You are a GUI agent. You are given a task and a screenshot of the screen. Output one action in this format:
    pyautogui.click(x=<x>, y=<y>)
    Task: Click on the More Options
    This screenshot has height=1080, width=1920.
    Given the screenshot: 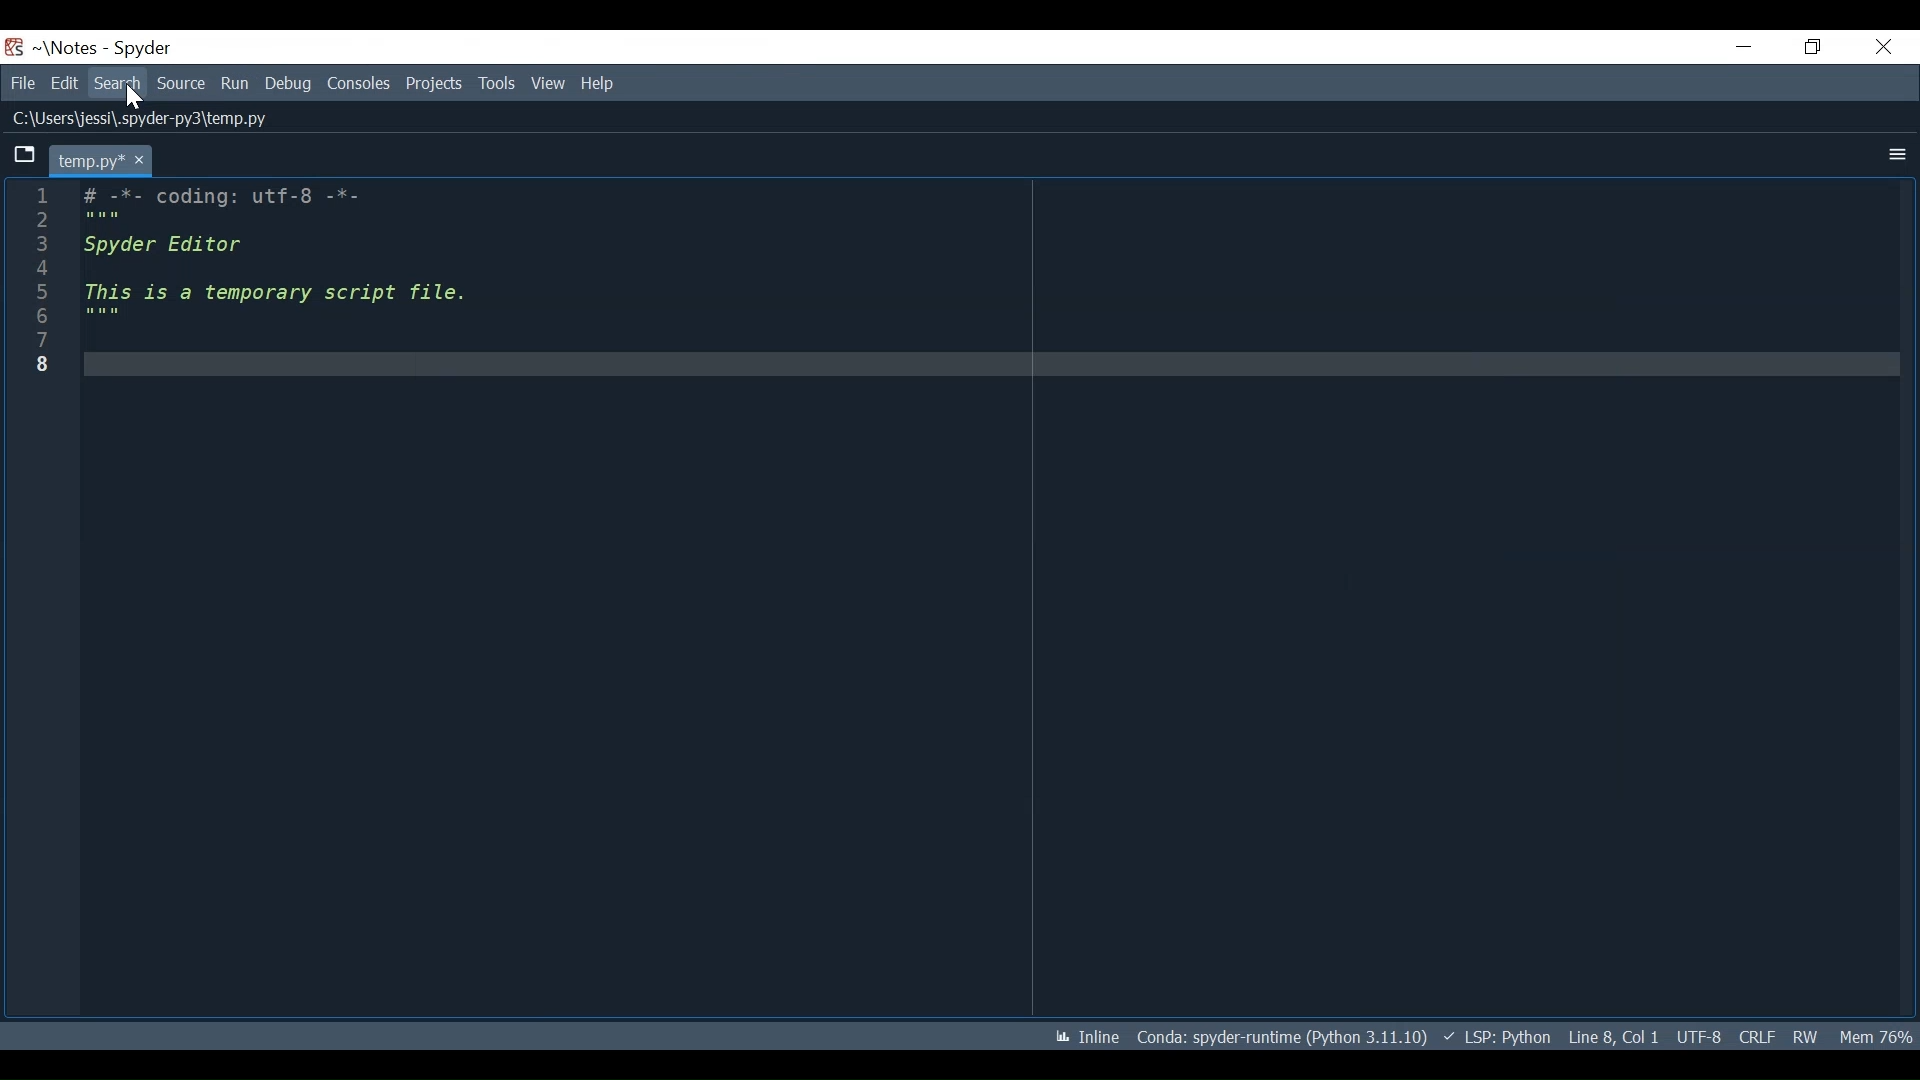 What is the action you would take?
    pyautogui.click(x=1896, y=151)
    